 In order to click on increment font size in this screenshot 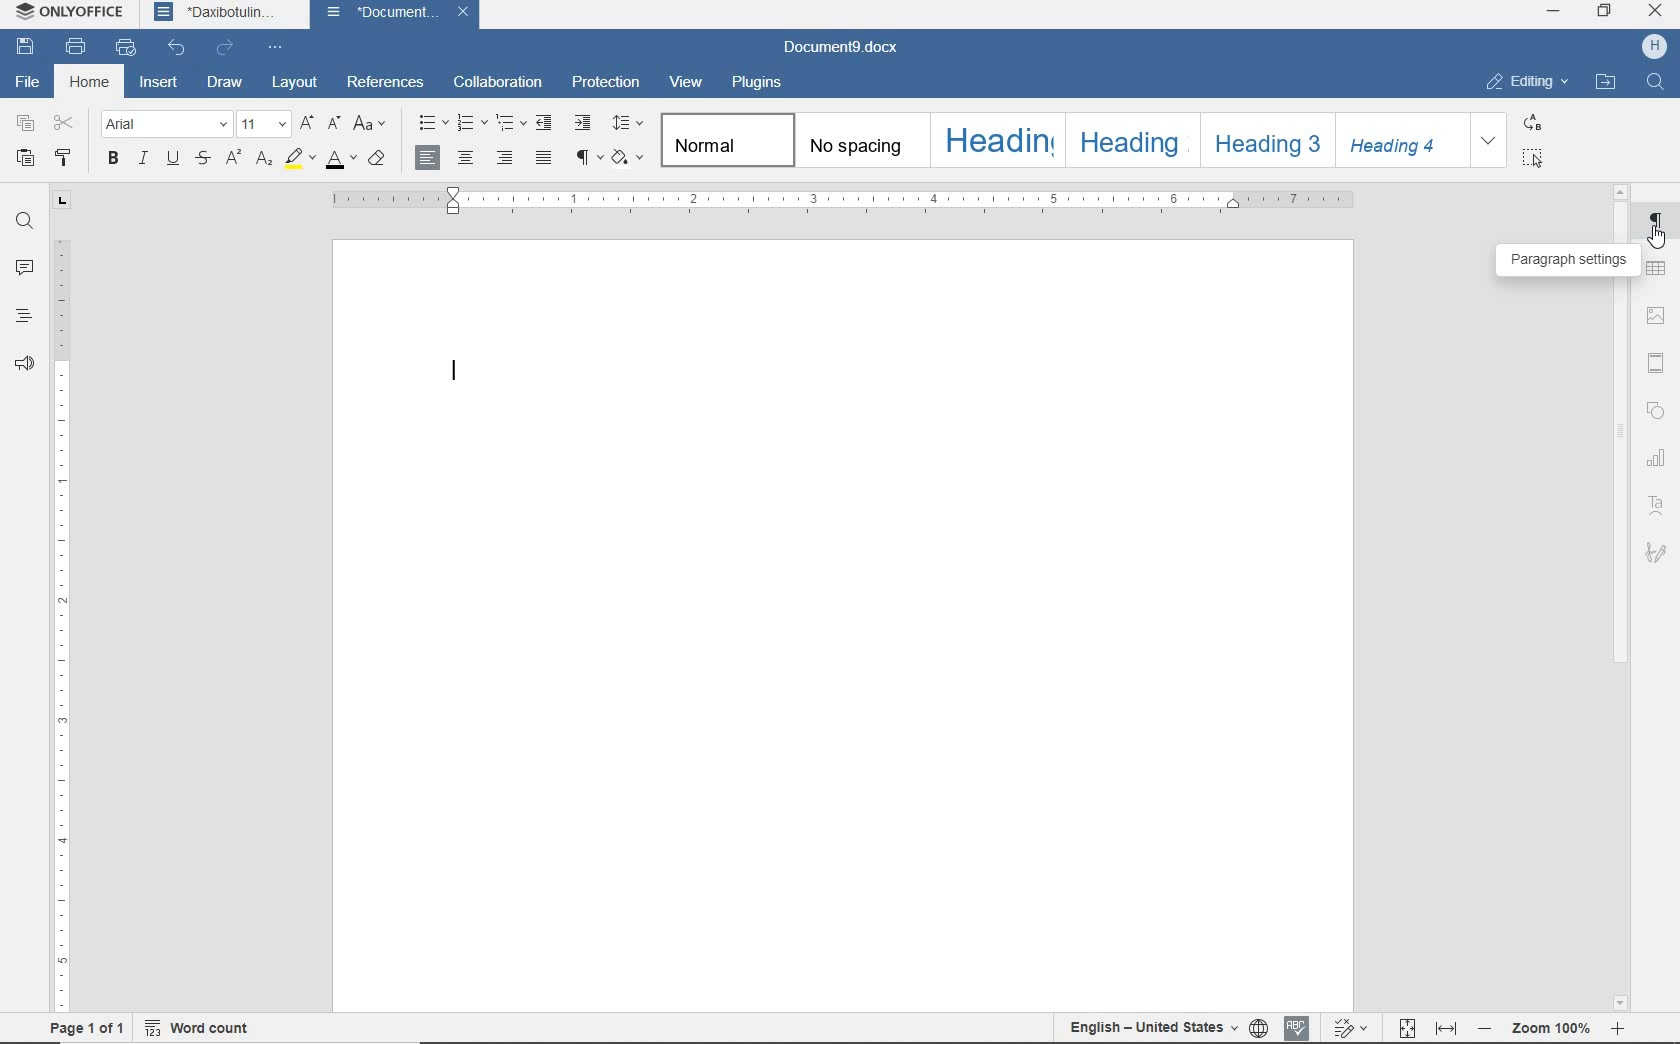, I will do `click(307, 125)`.